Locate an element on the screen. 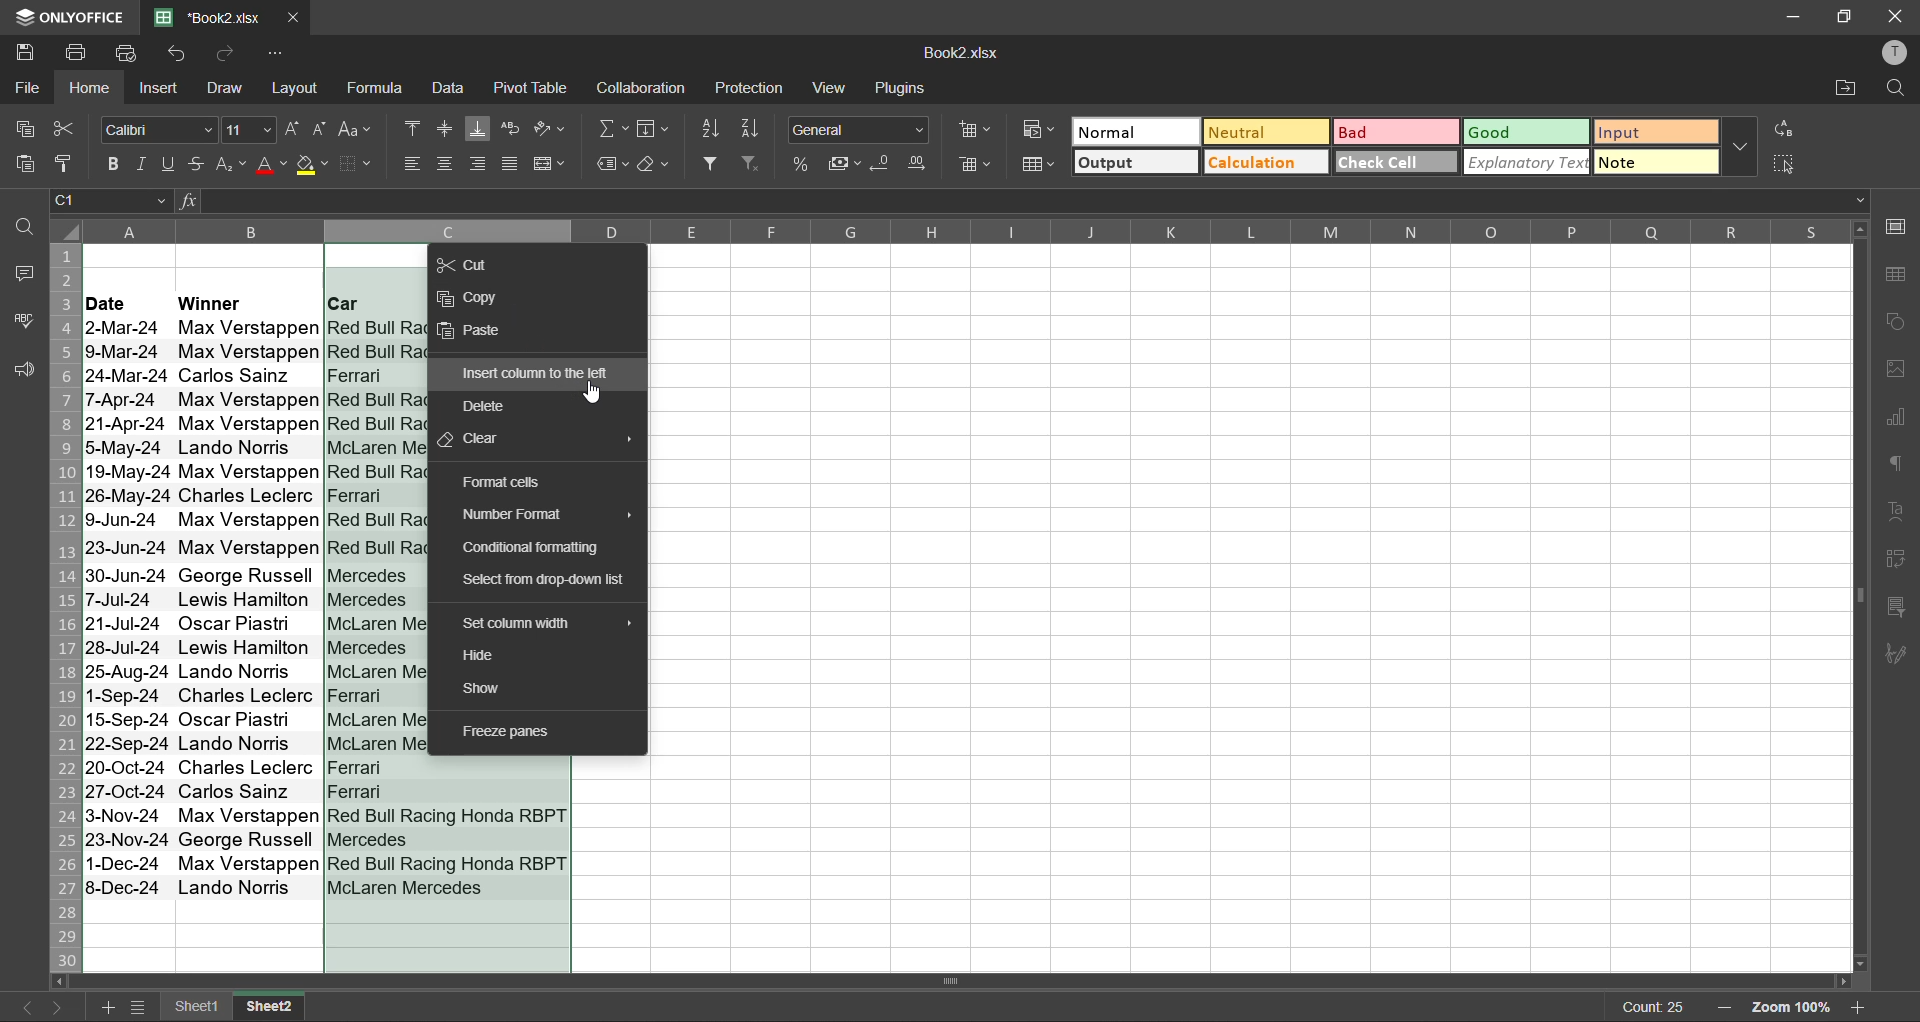  borders is located at coordinates (365, 166).